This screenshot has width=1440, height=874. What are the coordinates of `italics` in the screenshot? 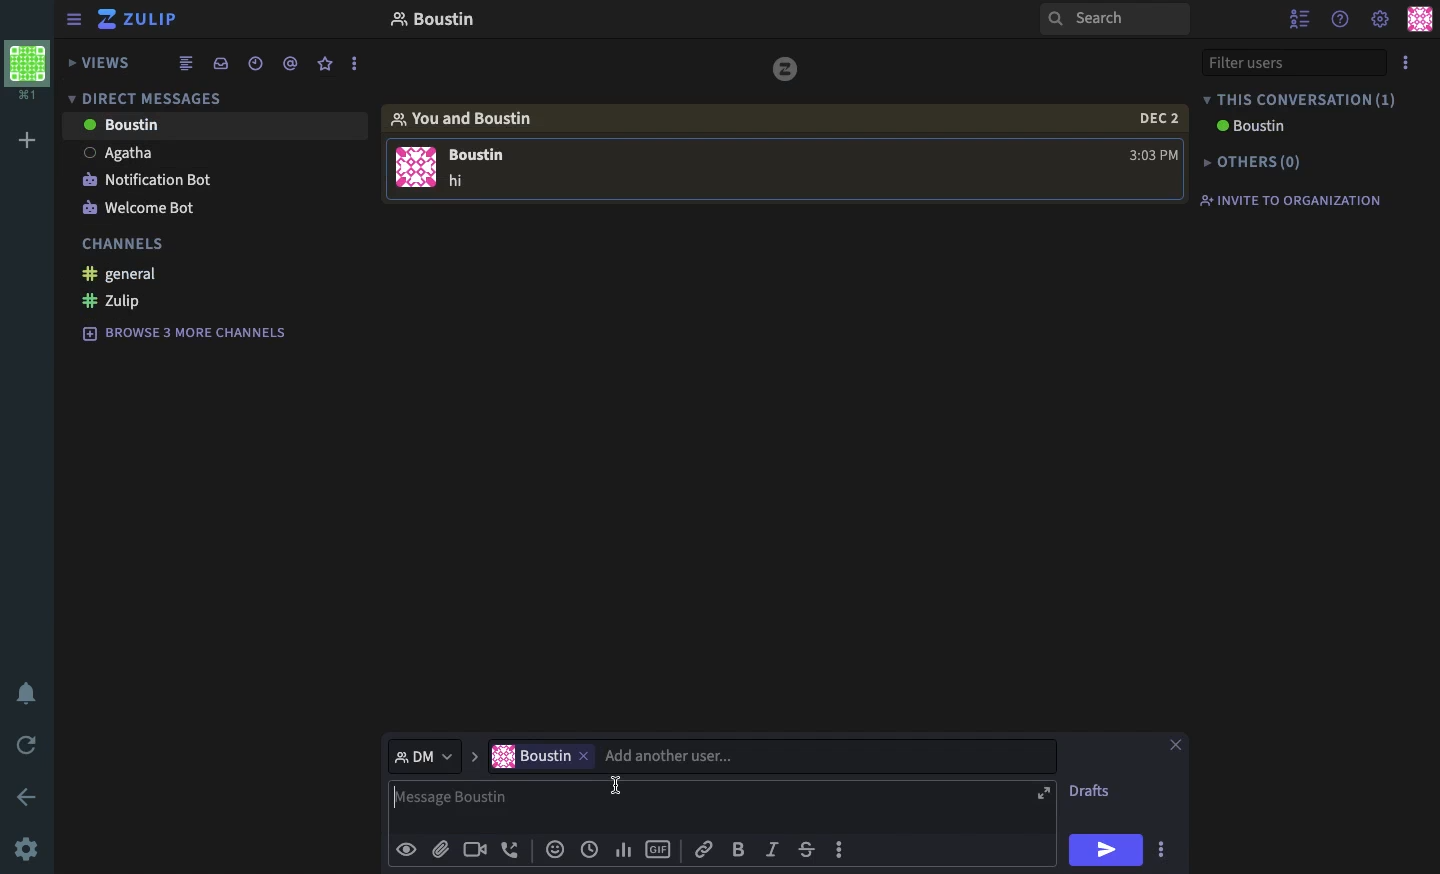 It's located at (773, 848).